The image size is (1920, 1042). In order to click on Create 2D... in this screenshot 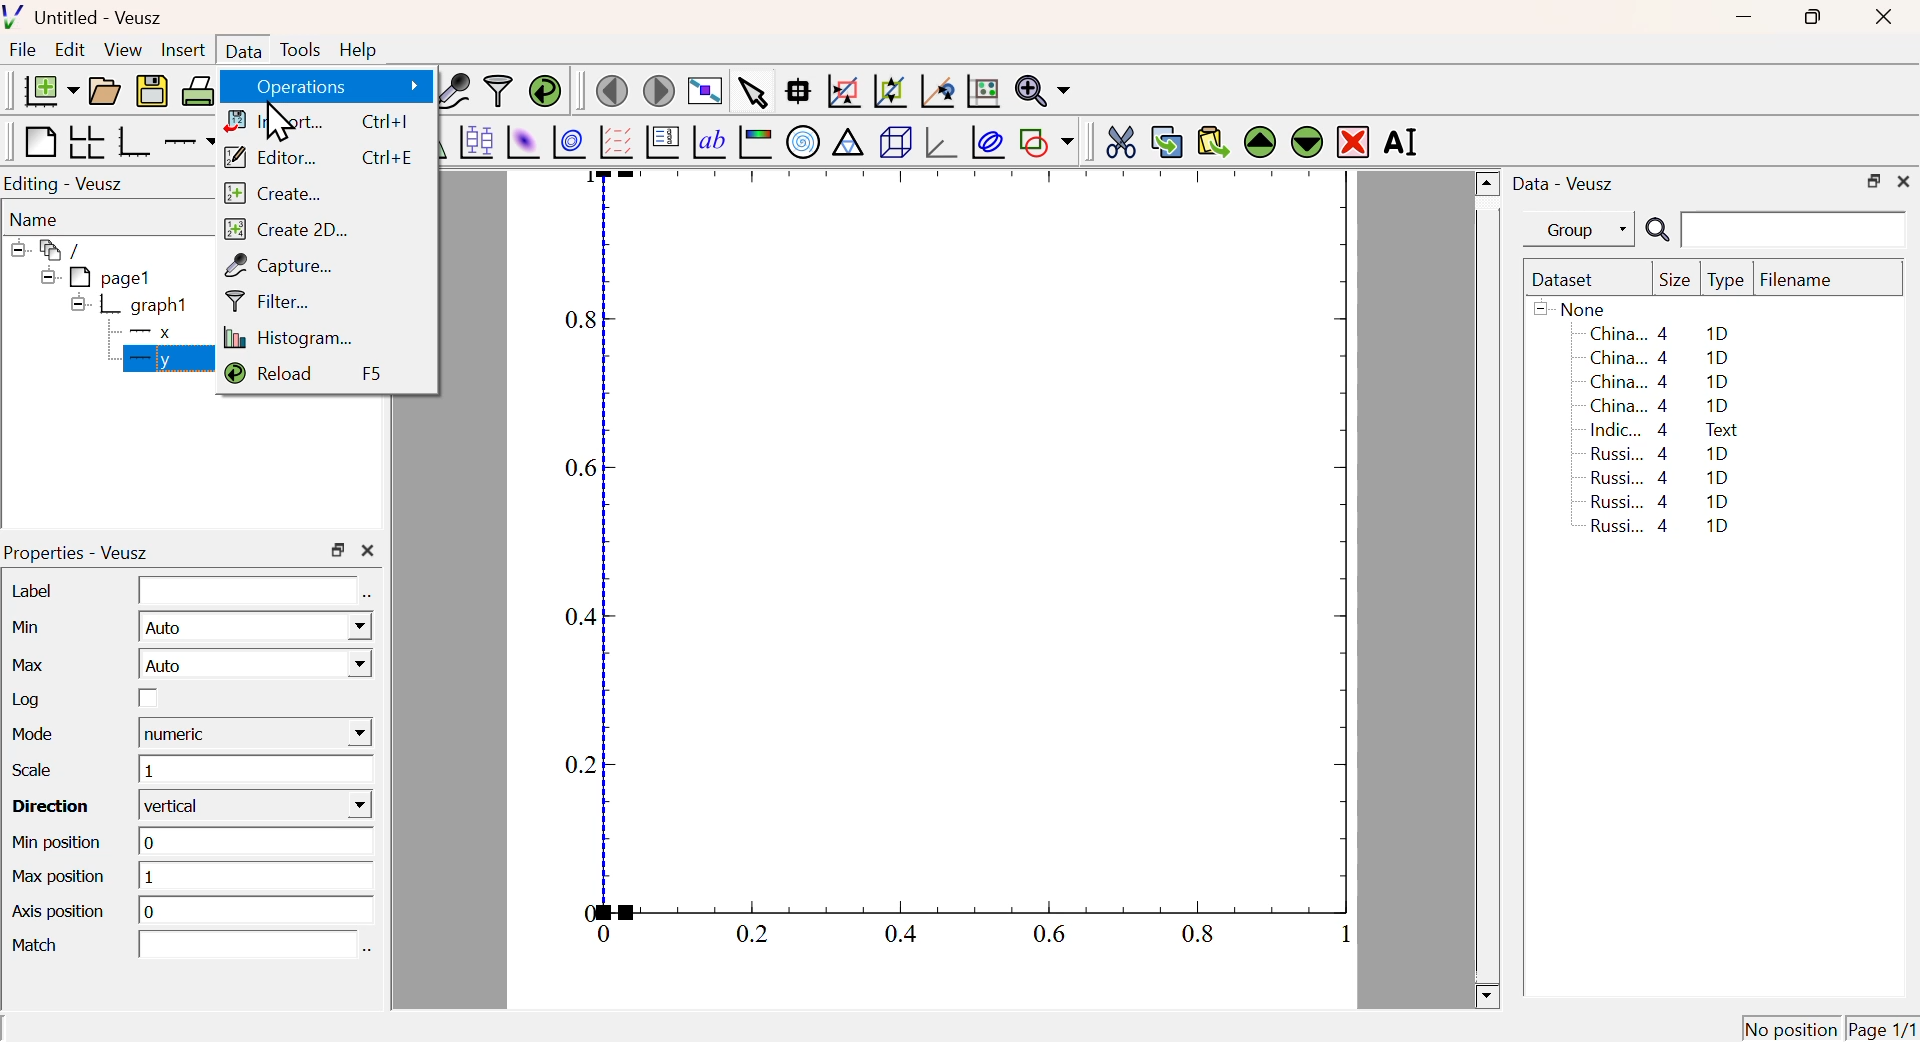, I will do `click(288, 229)`.